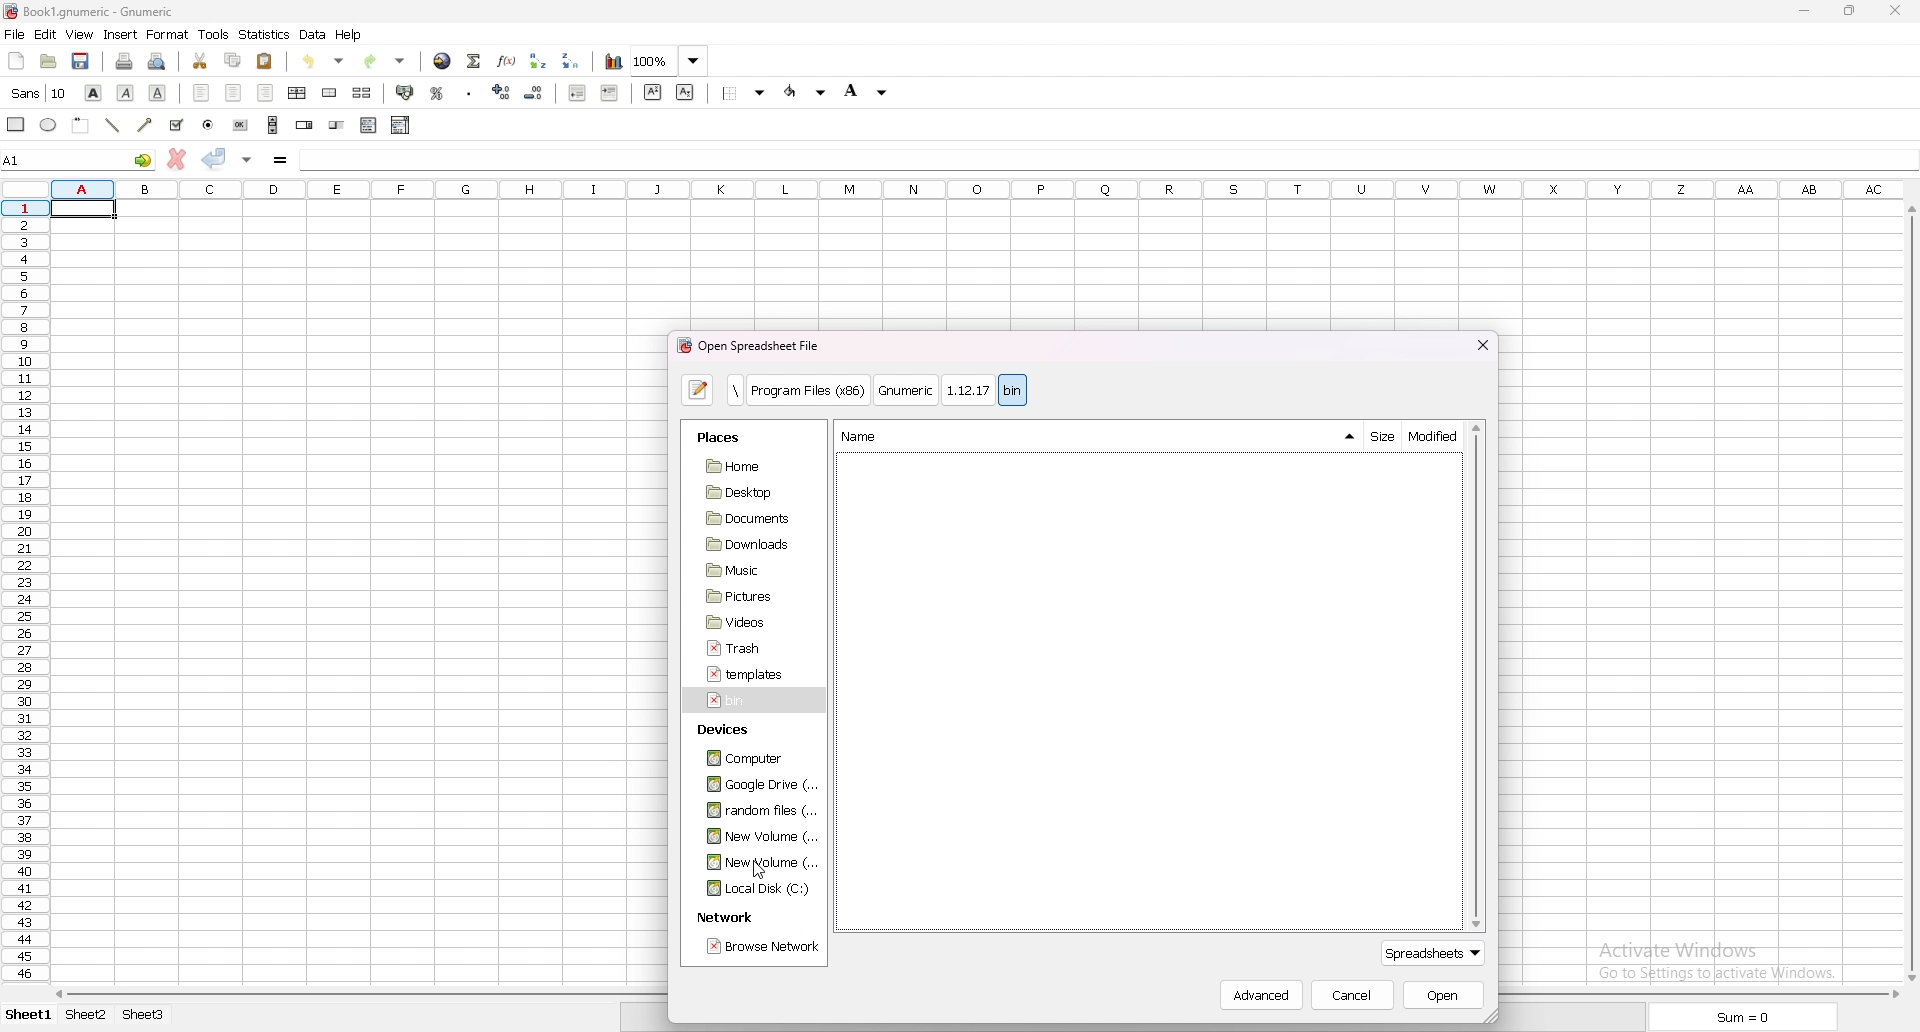 The width and height of the screenshot is (1920, 1032). Describe the element at coordinates (368, 126) in the screenshot. I see `list` at that location.